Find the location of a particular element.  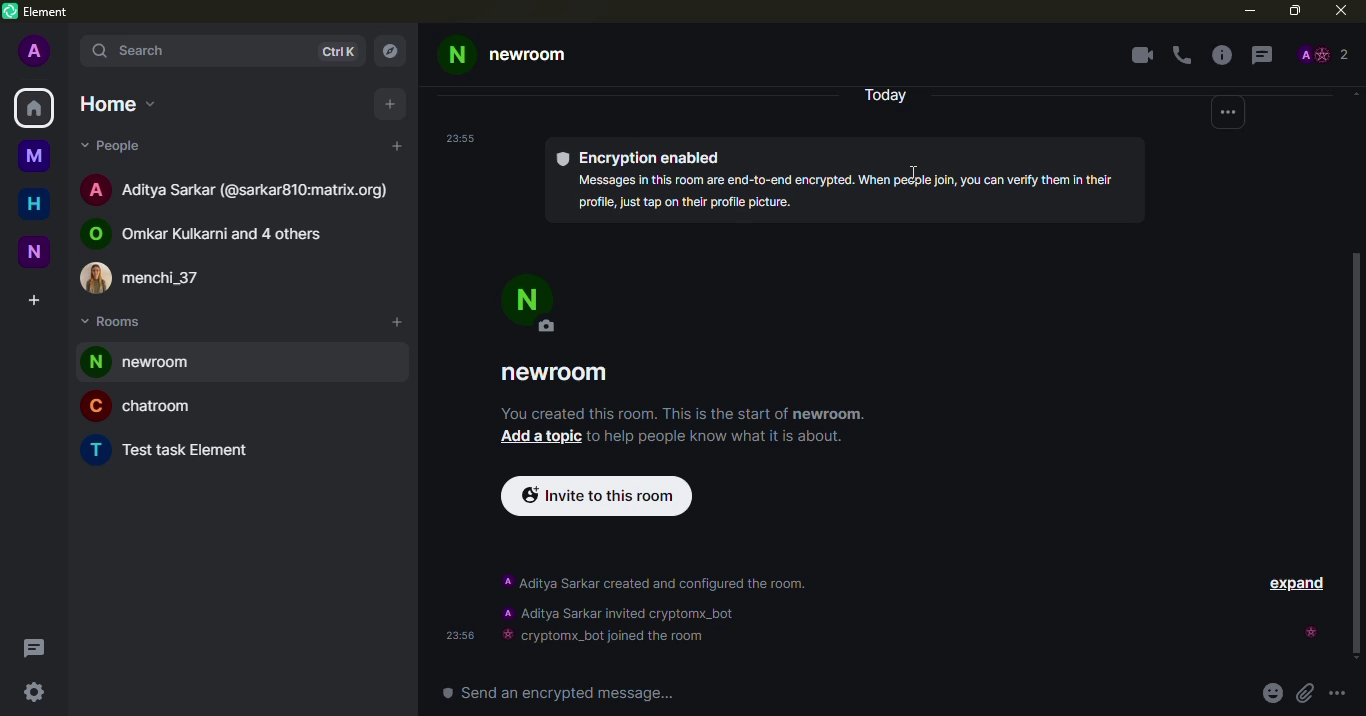

rooms is located at coordinates (114, 323).